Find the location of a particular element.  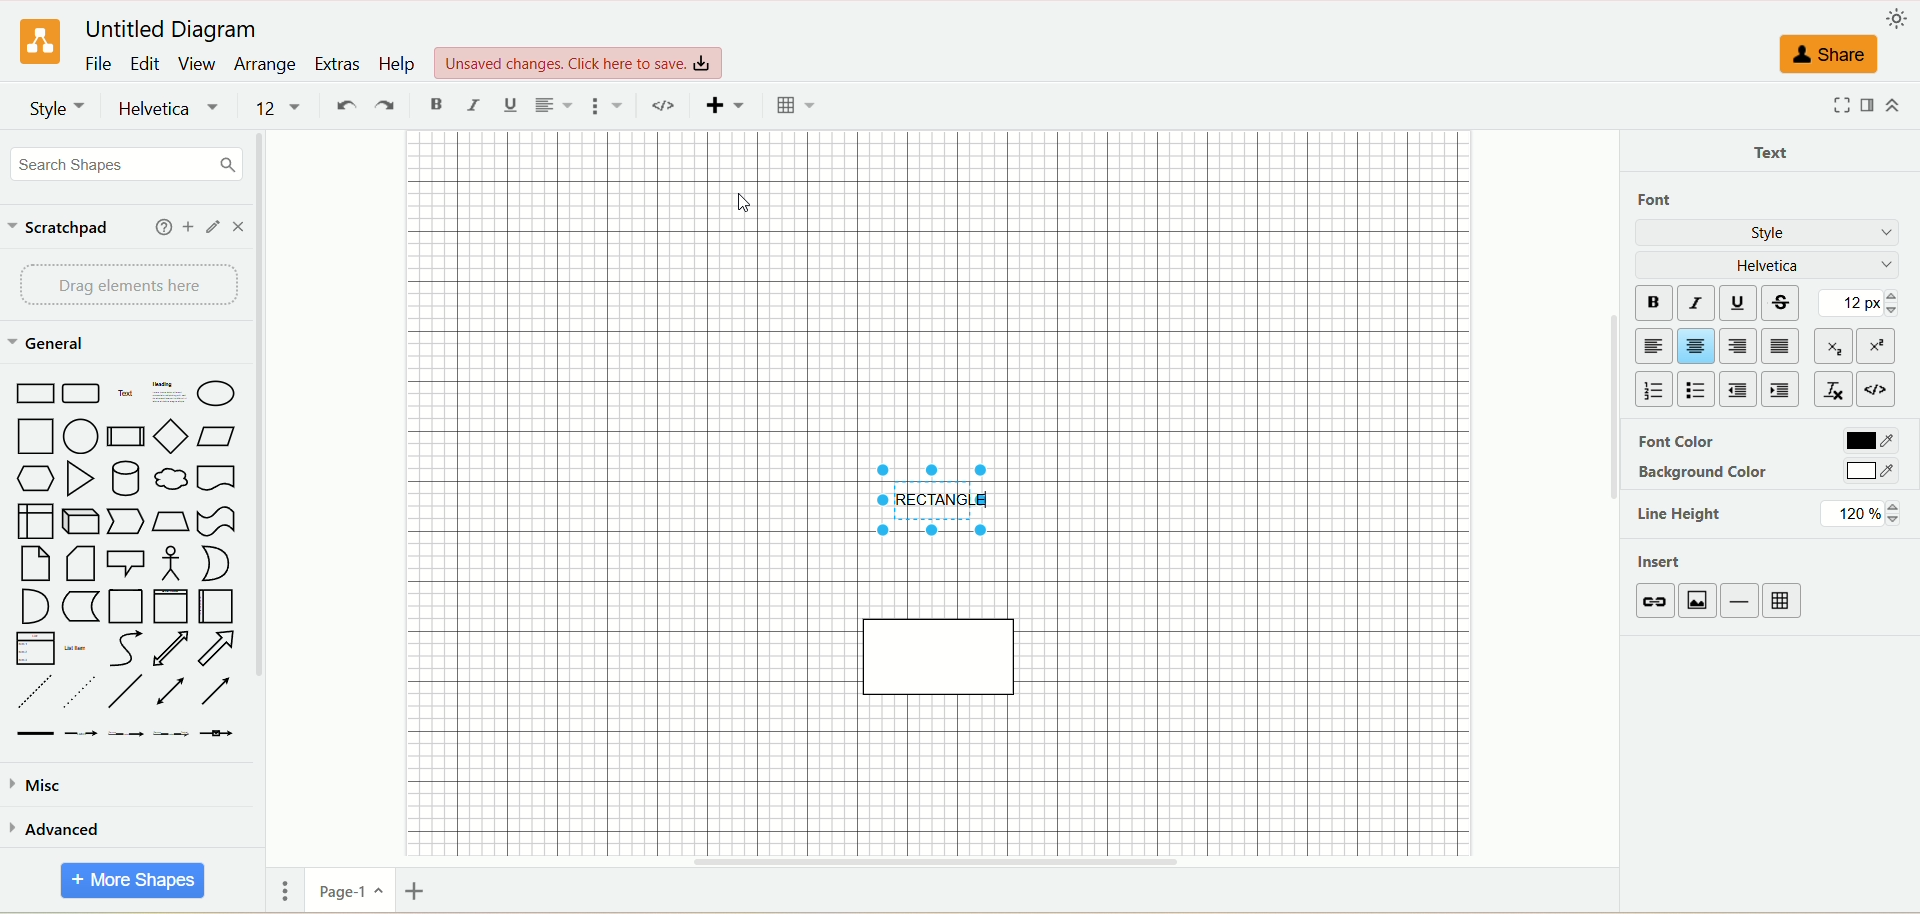

waypoint is located at coordinates (668, 106).